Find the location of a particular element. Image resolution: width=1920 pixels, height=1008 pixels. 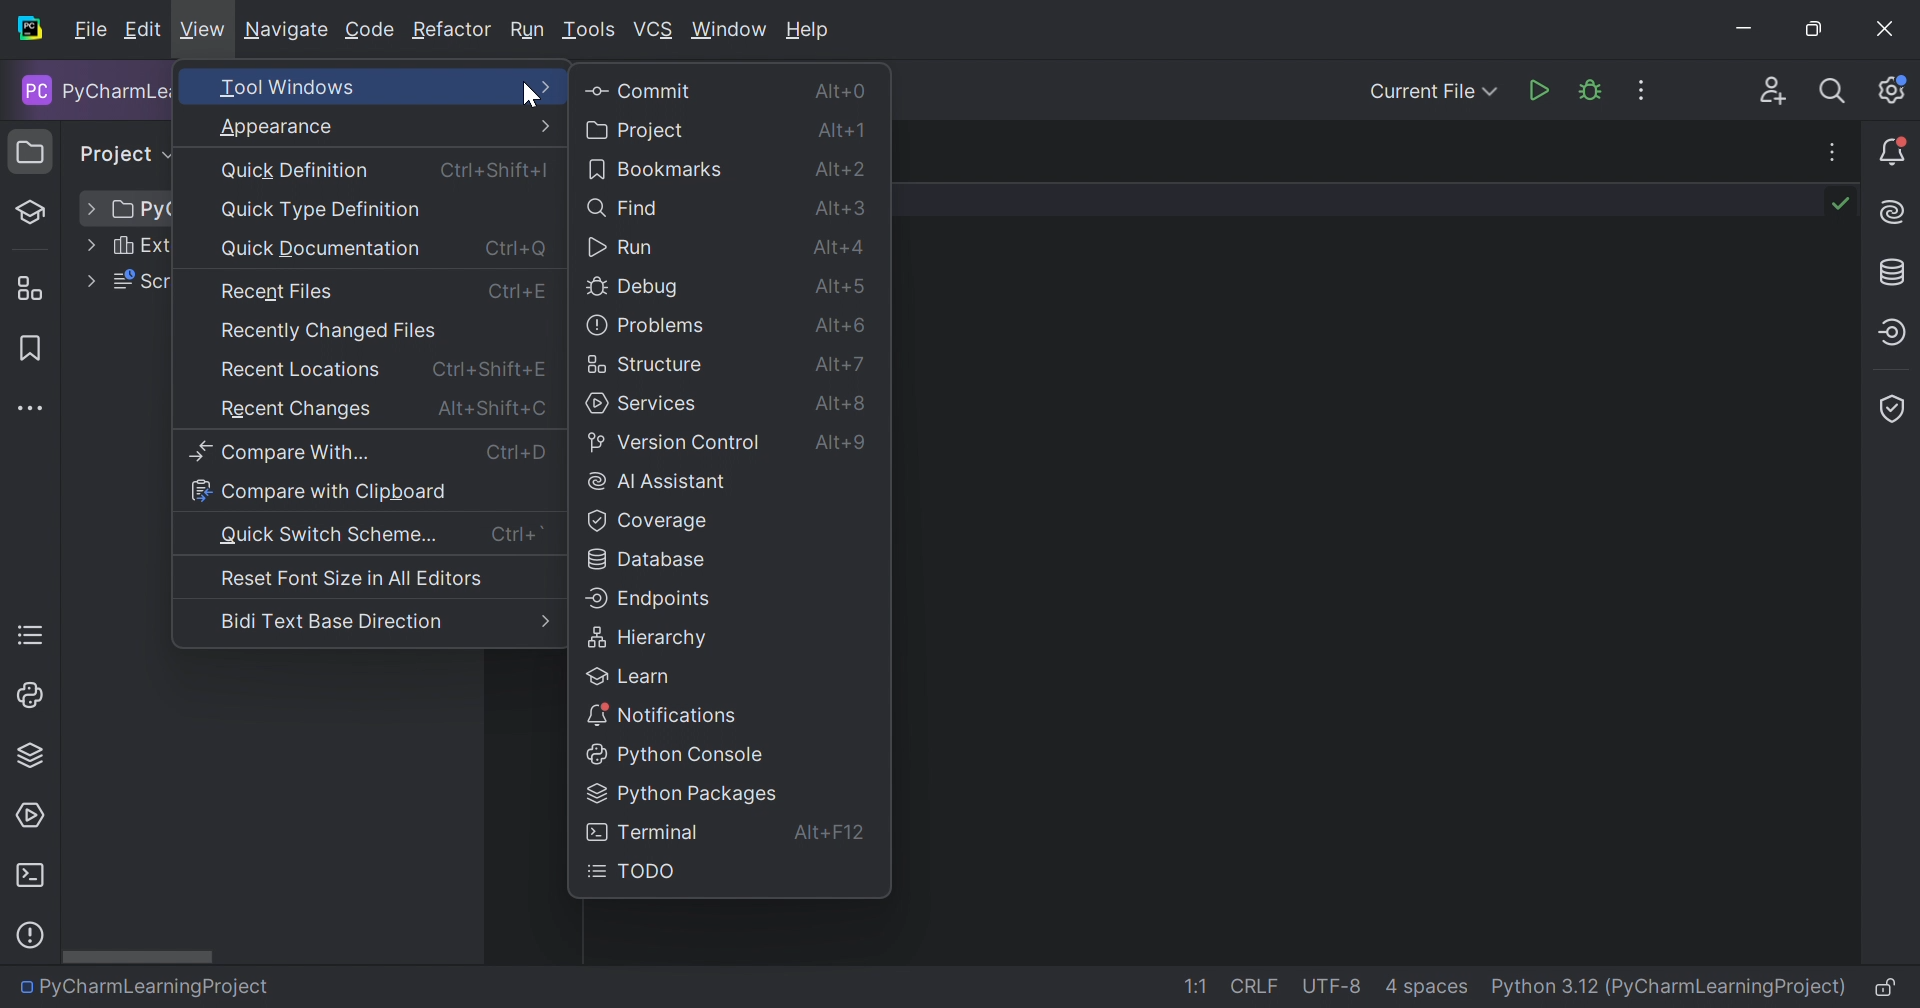

AI assistant is located at coordinates (1894, 212).